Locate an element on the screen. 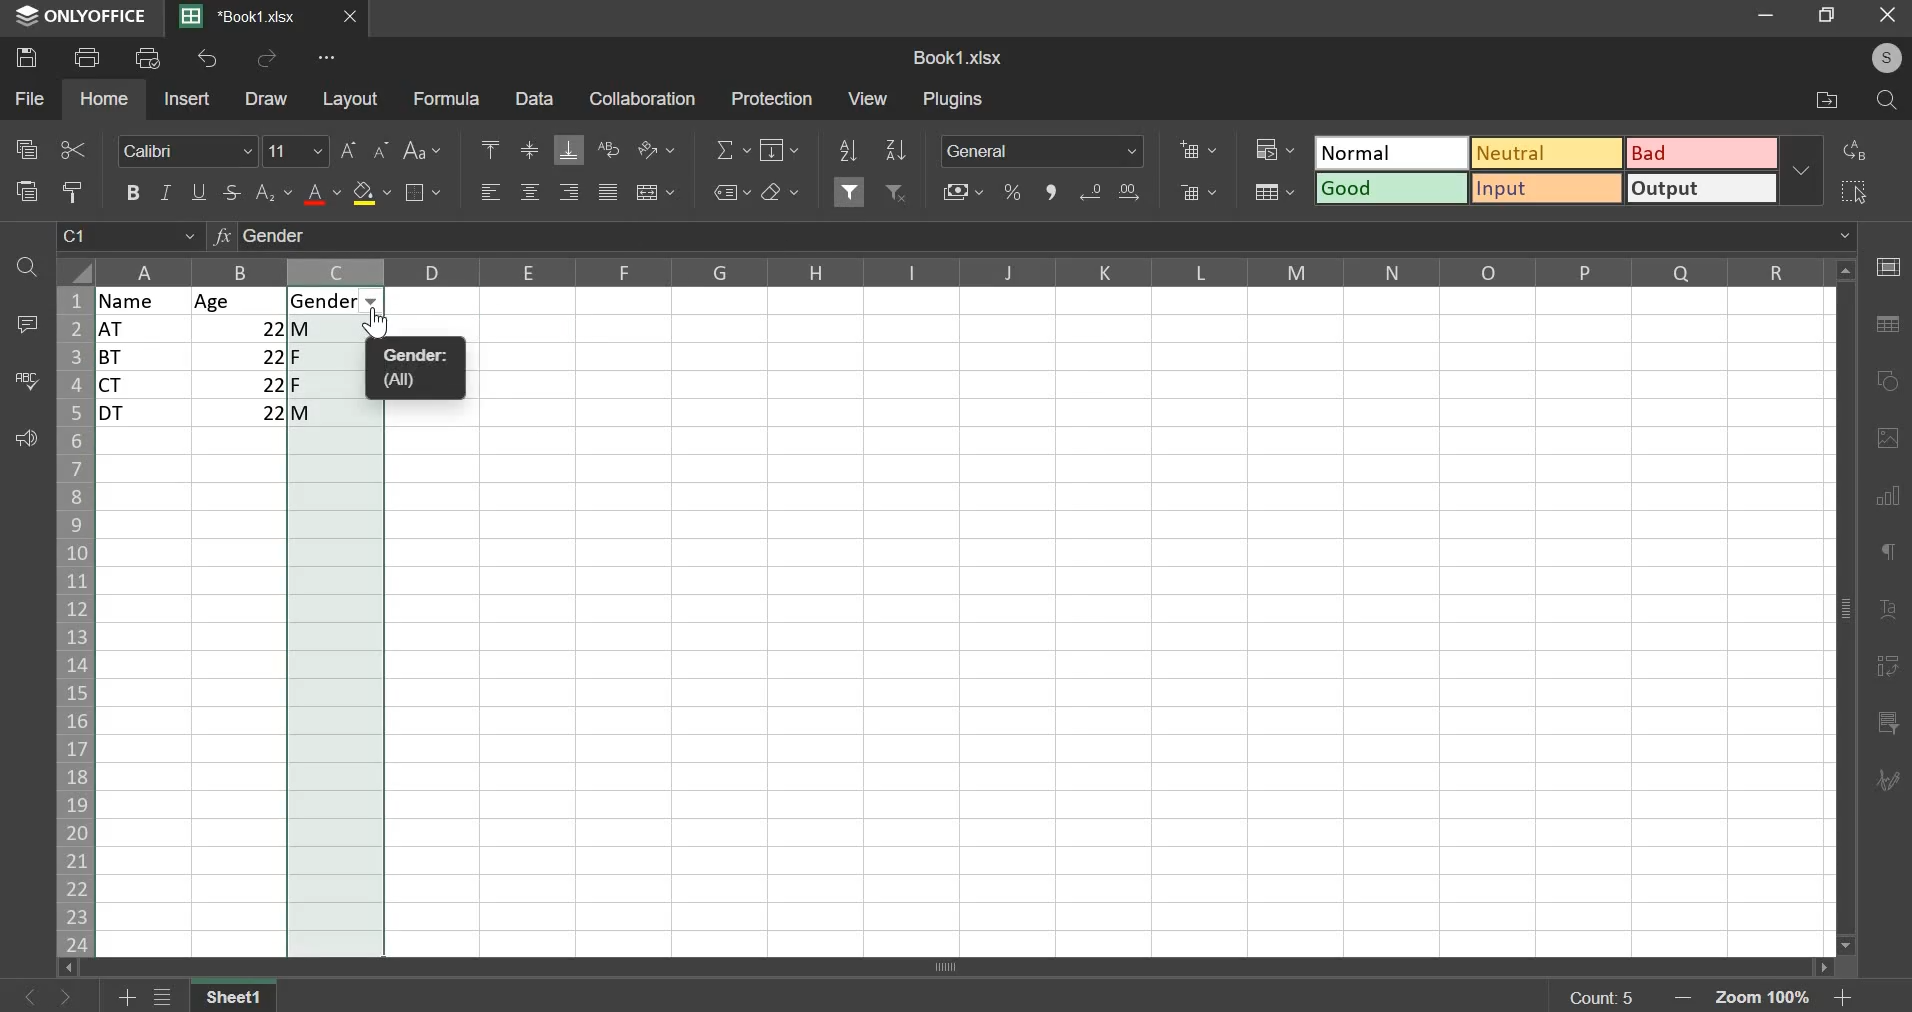 The image size is (1912, 1012). file is located at coordinates (29, 98).